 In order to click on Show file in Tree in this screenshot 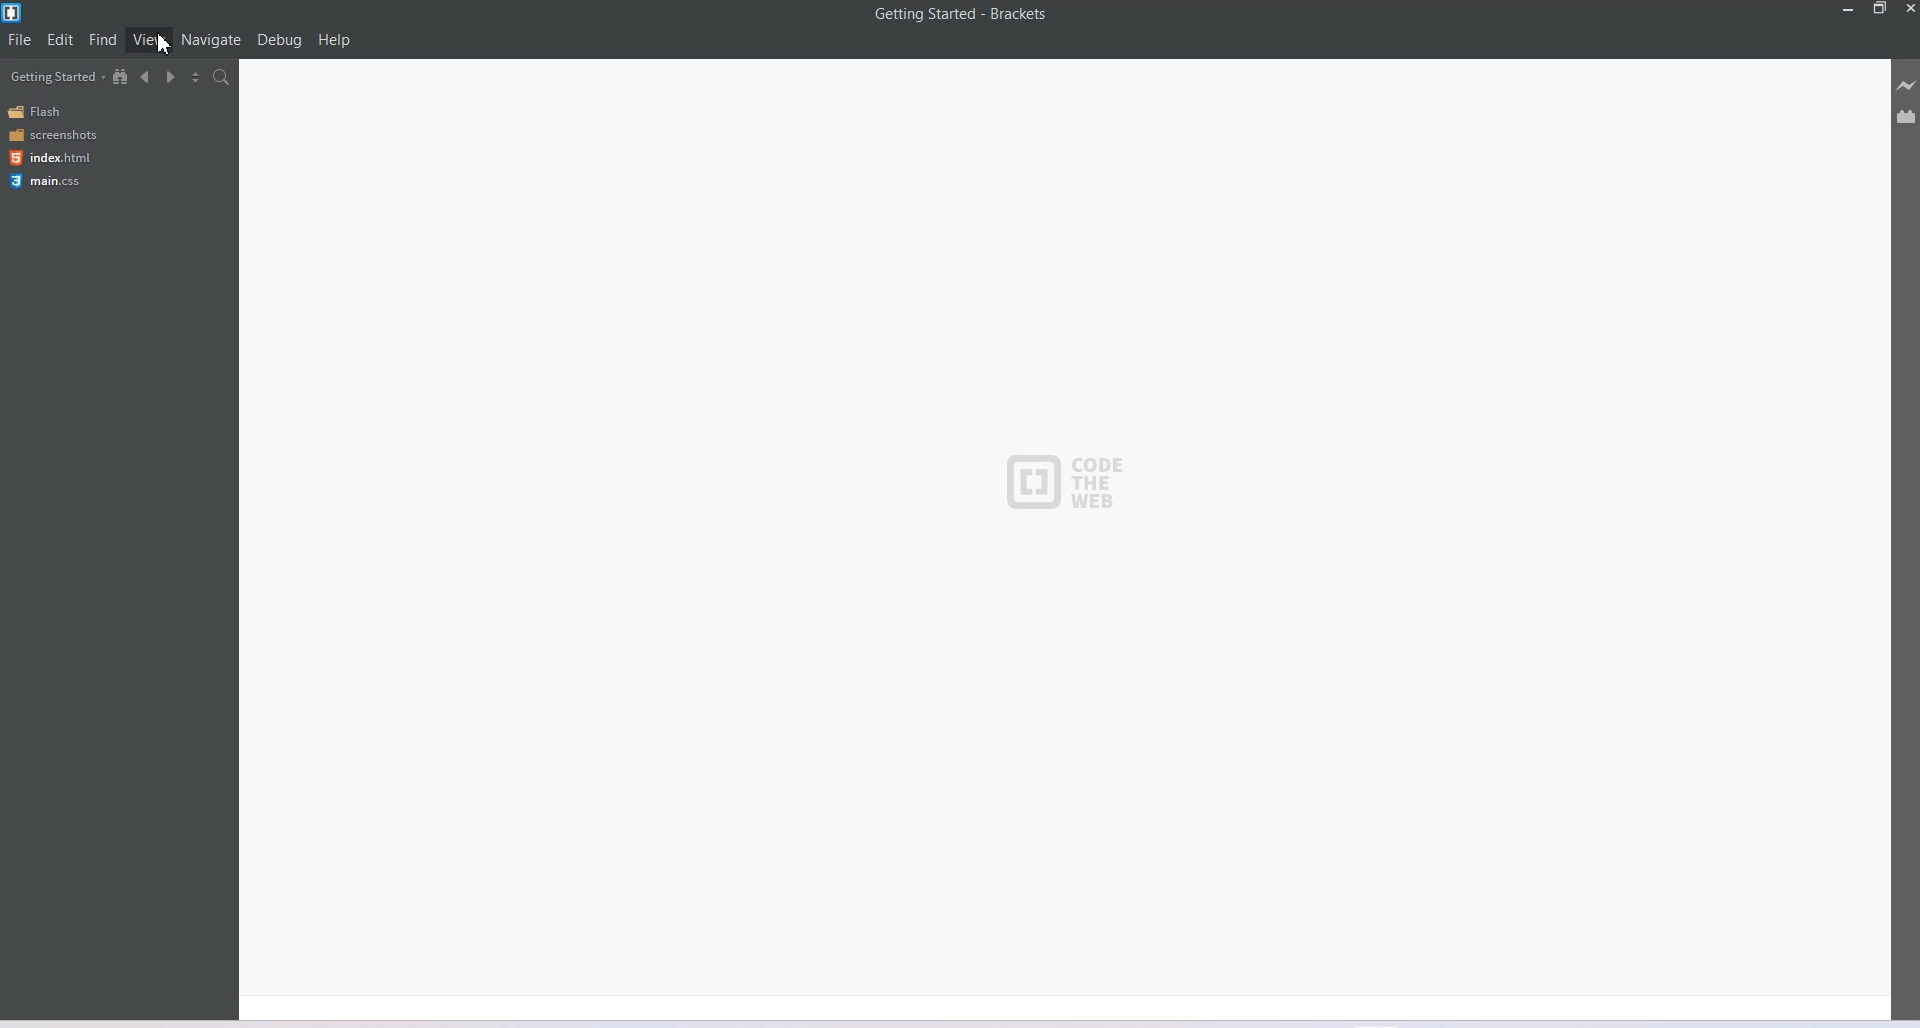, I will do `click(121, 75)`.